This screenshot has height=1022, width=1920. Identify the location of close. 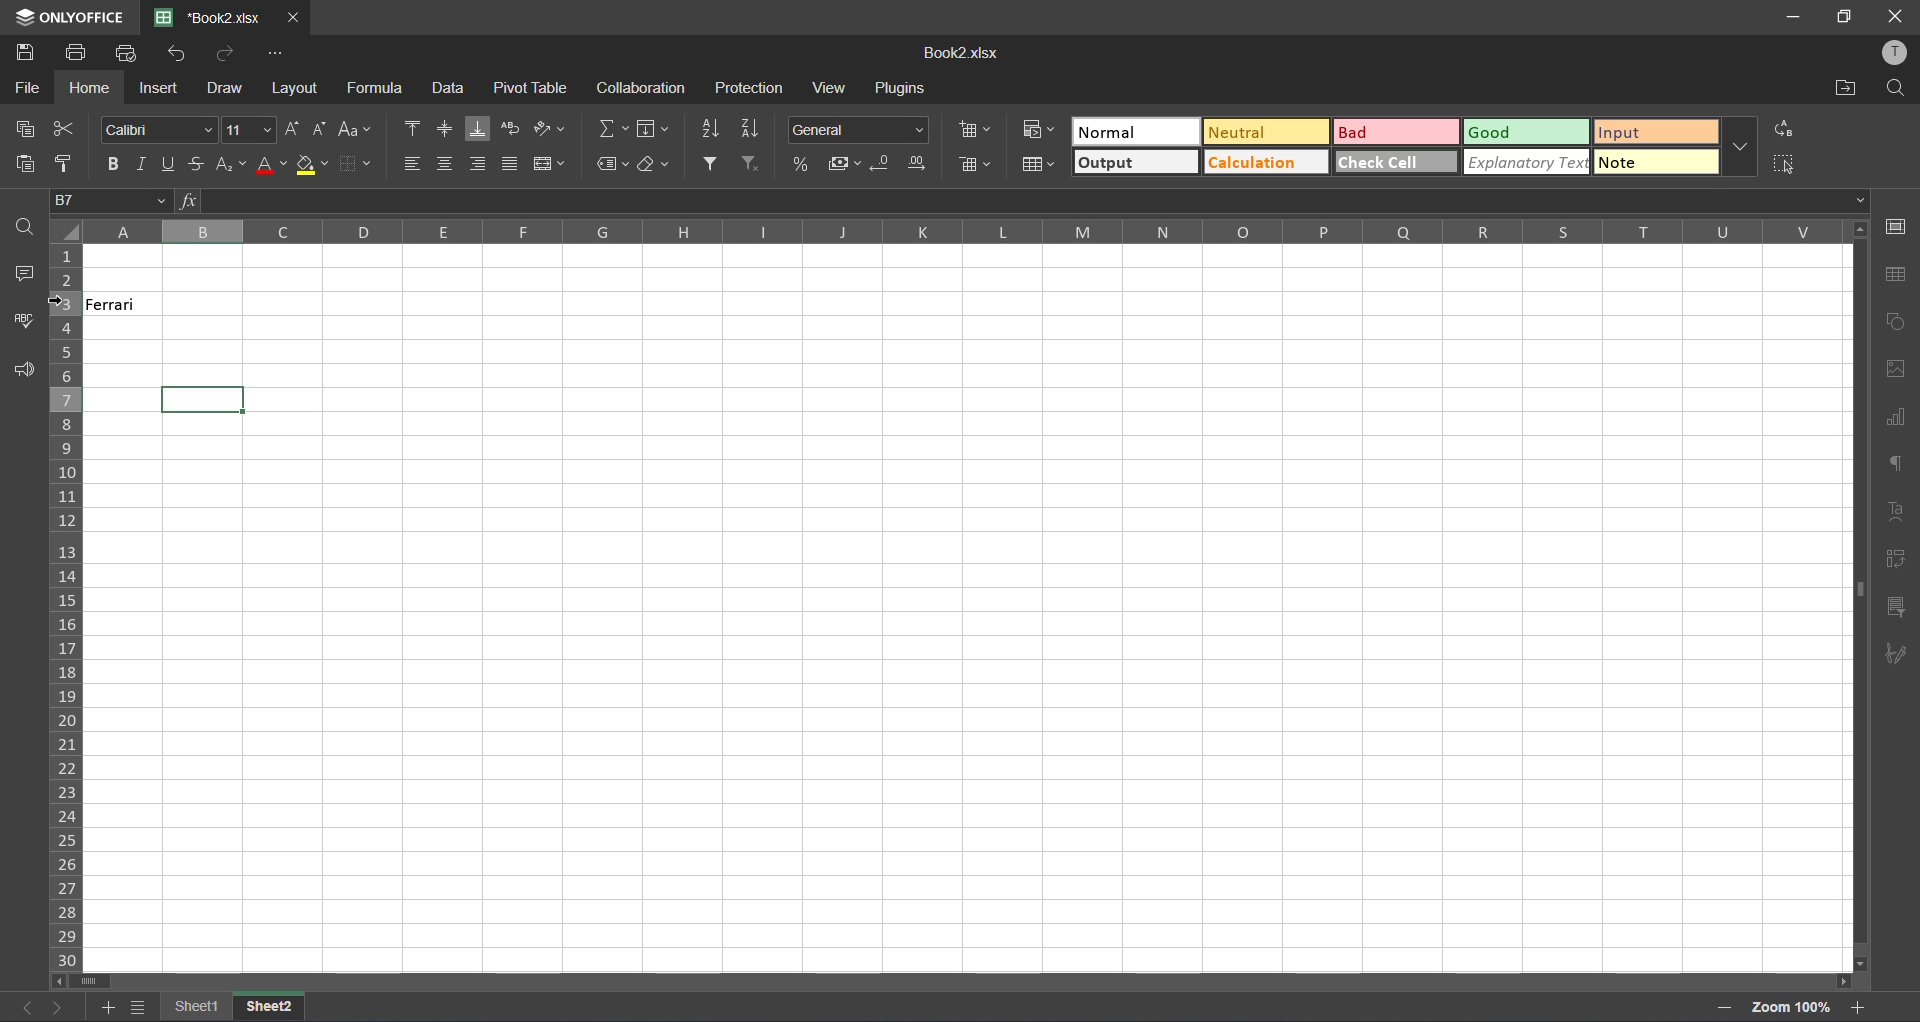
(1900, 15).